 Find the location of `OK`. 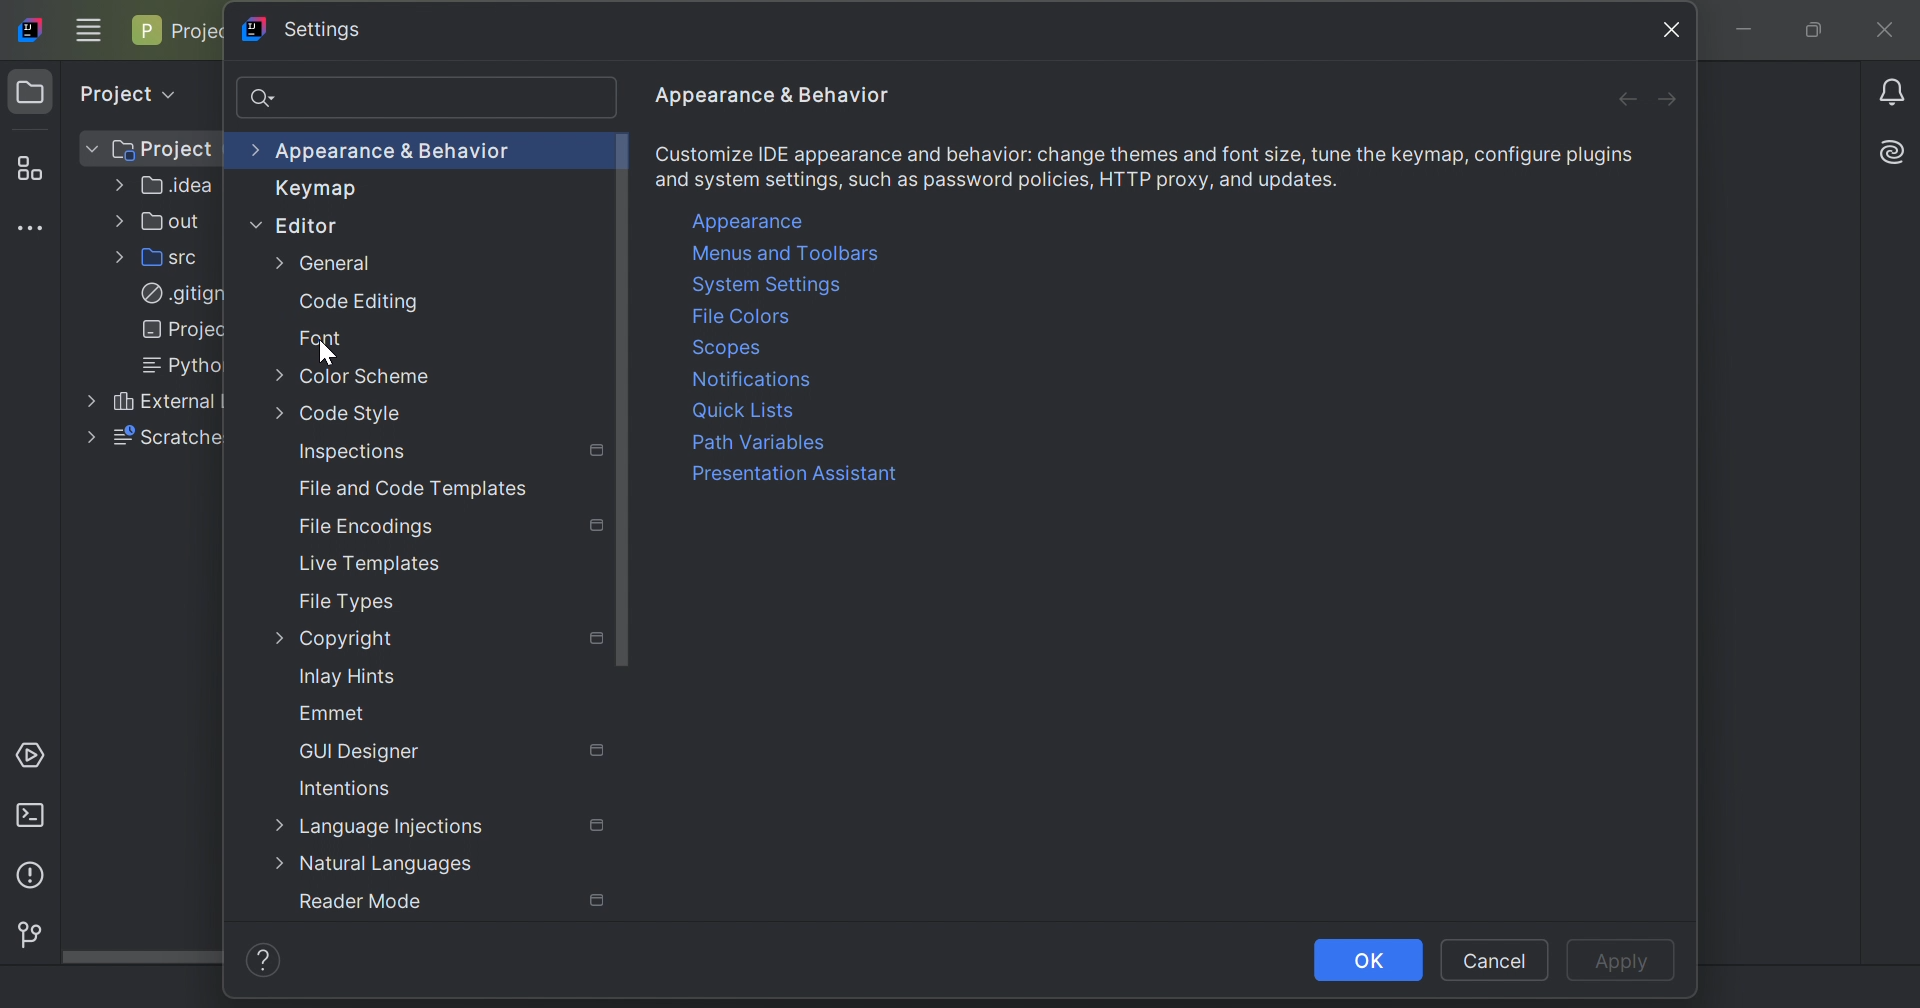

OK is located at coordinates (1369, 960).